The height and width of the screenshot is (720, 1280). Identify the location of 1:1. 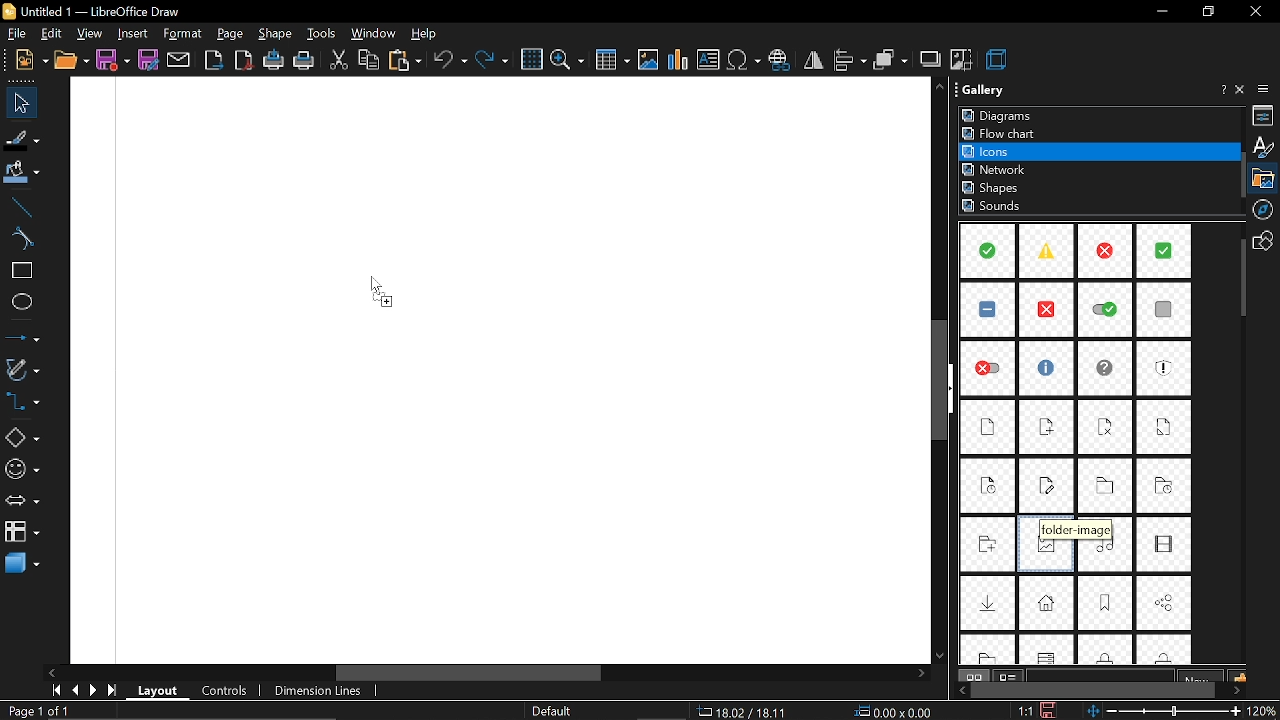
(1025, 710).